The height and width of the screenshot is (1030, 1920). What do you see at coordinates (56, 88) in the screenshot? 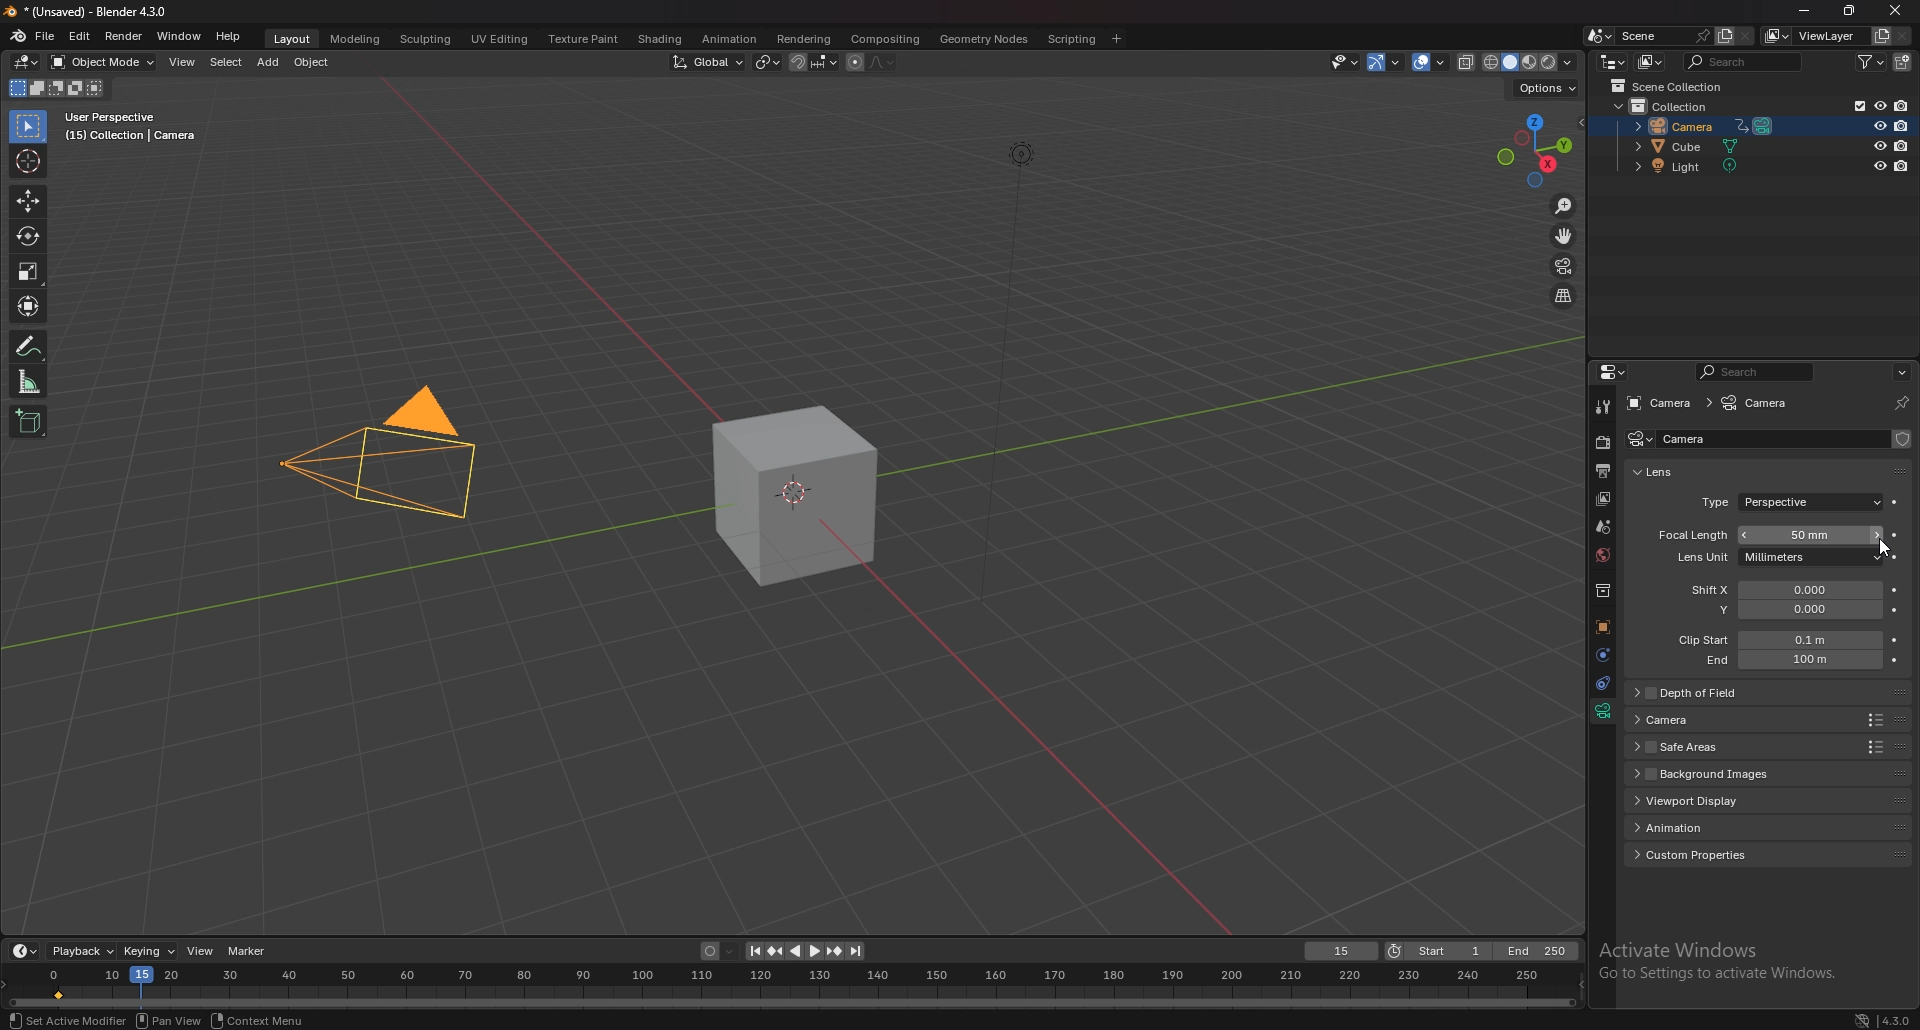
I see `mode` at bounding box center [56, 88].